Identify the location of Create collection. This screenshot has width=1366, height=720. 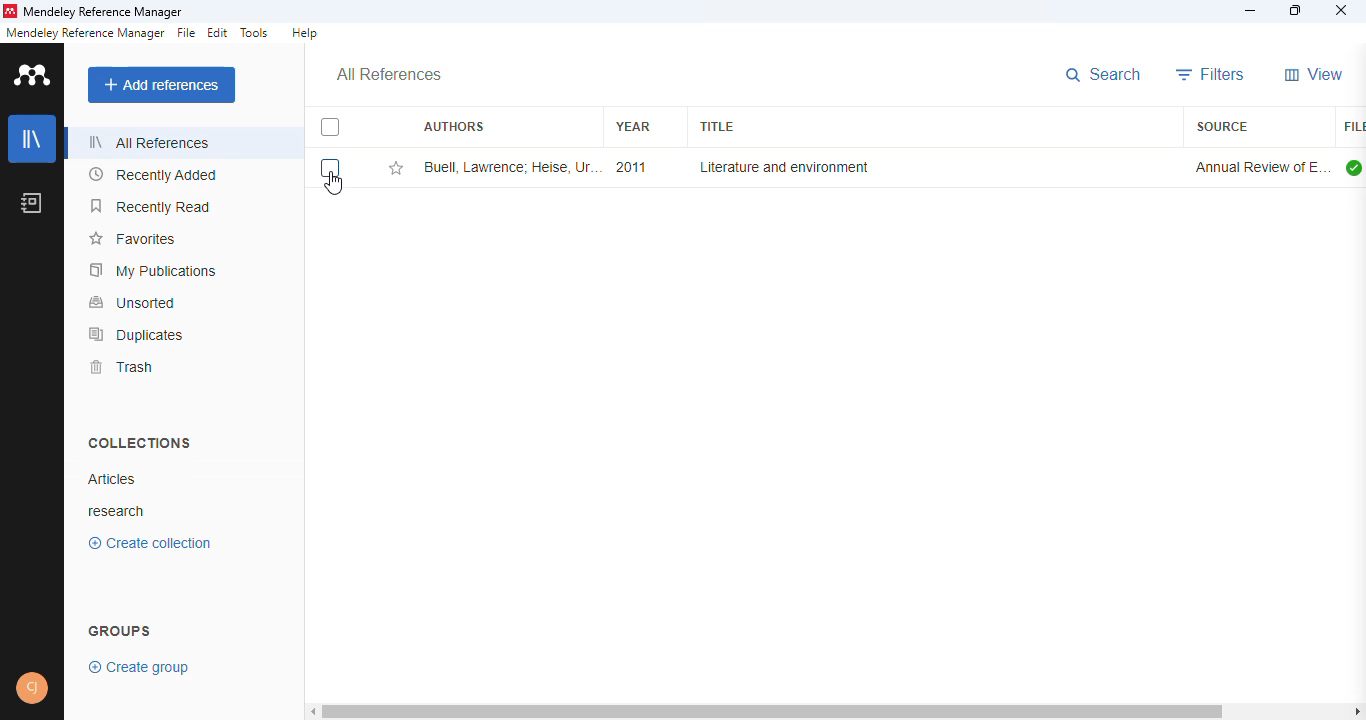
(149, 546).